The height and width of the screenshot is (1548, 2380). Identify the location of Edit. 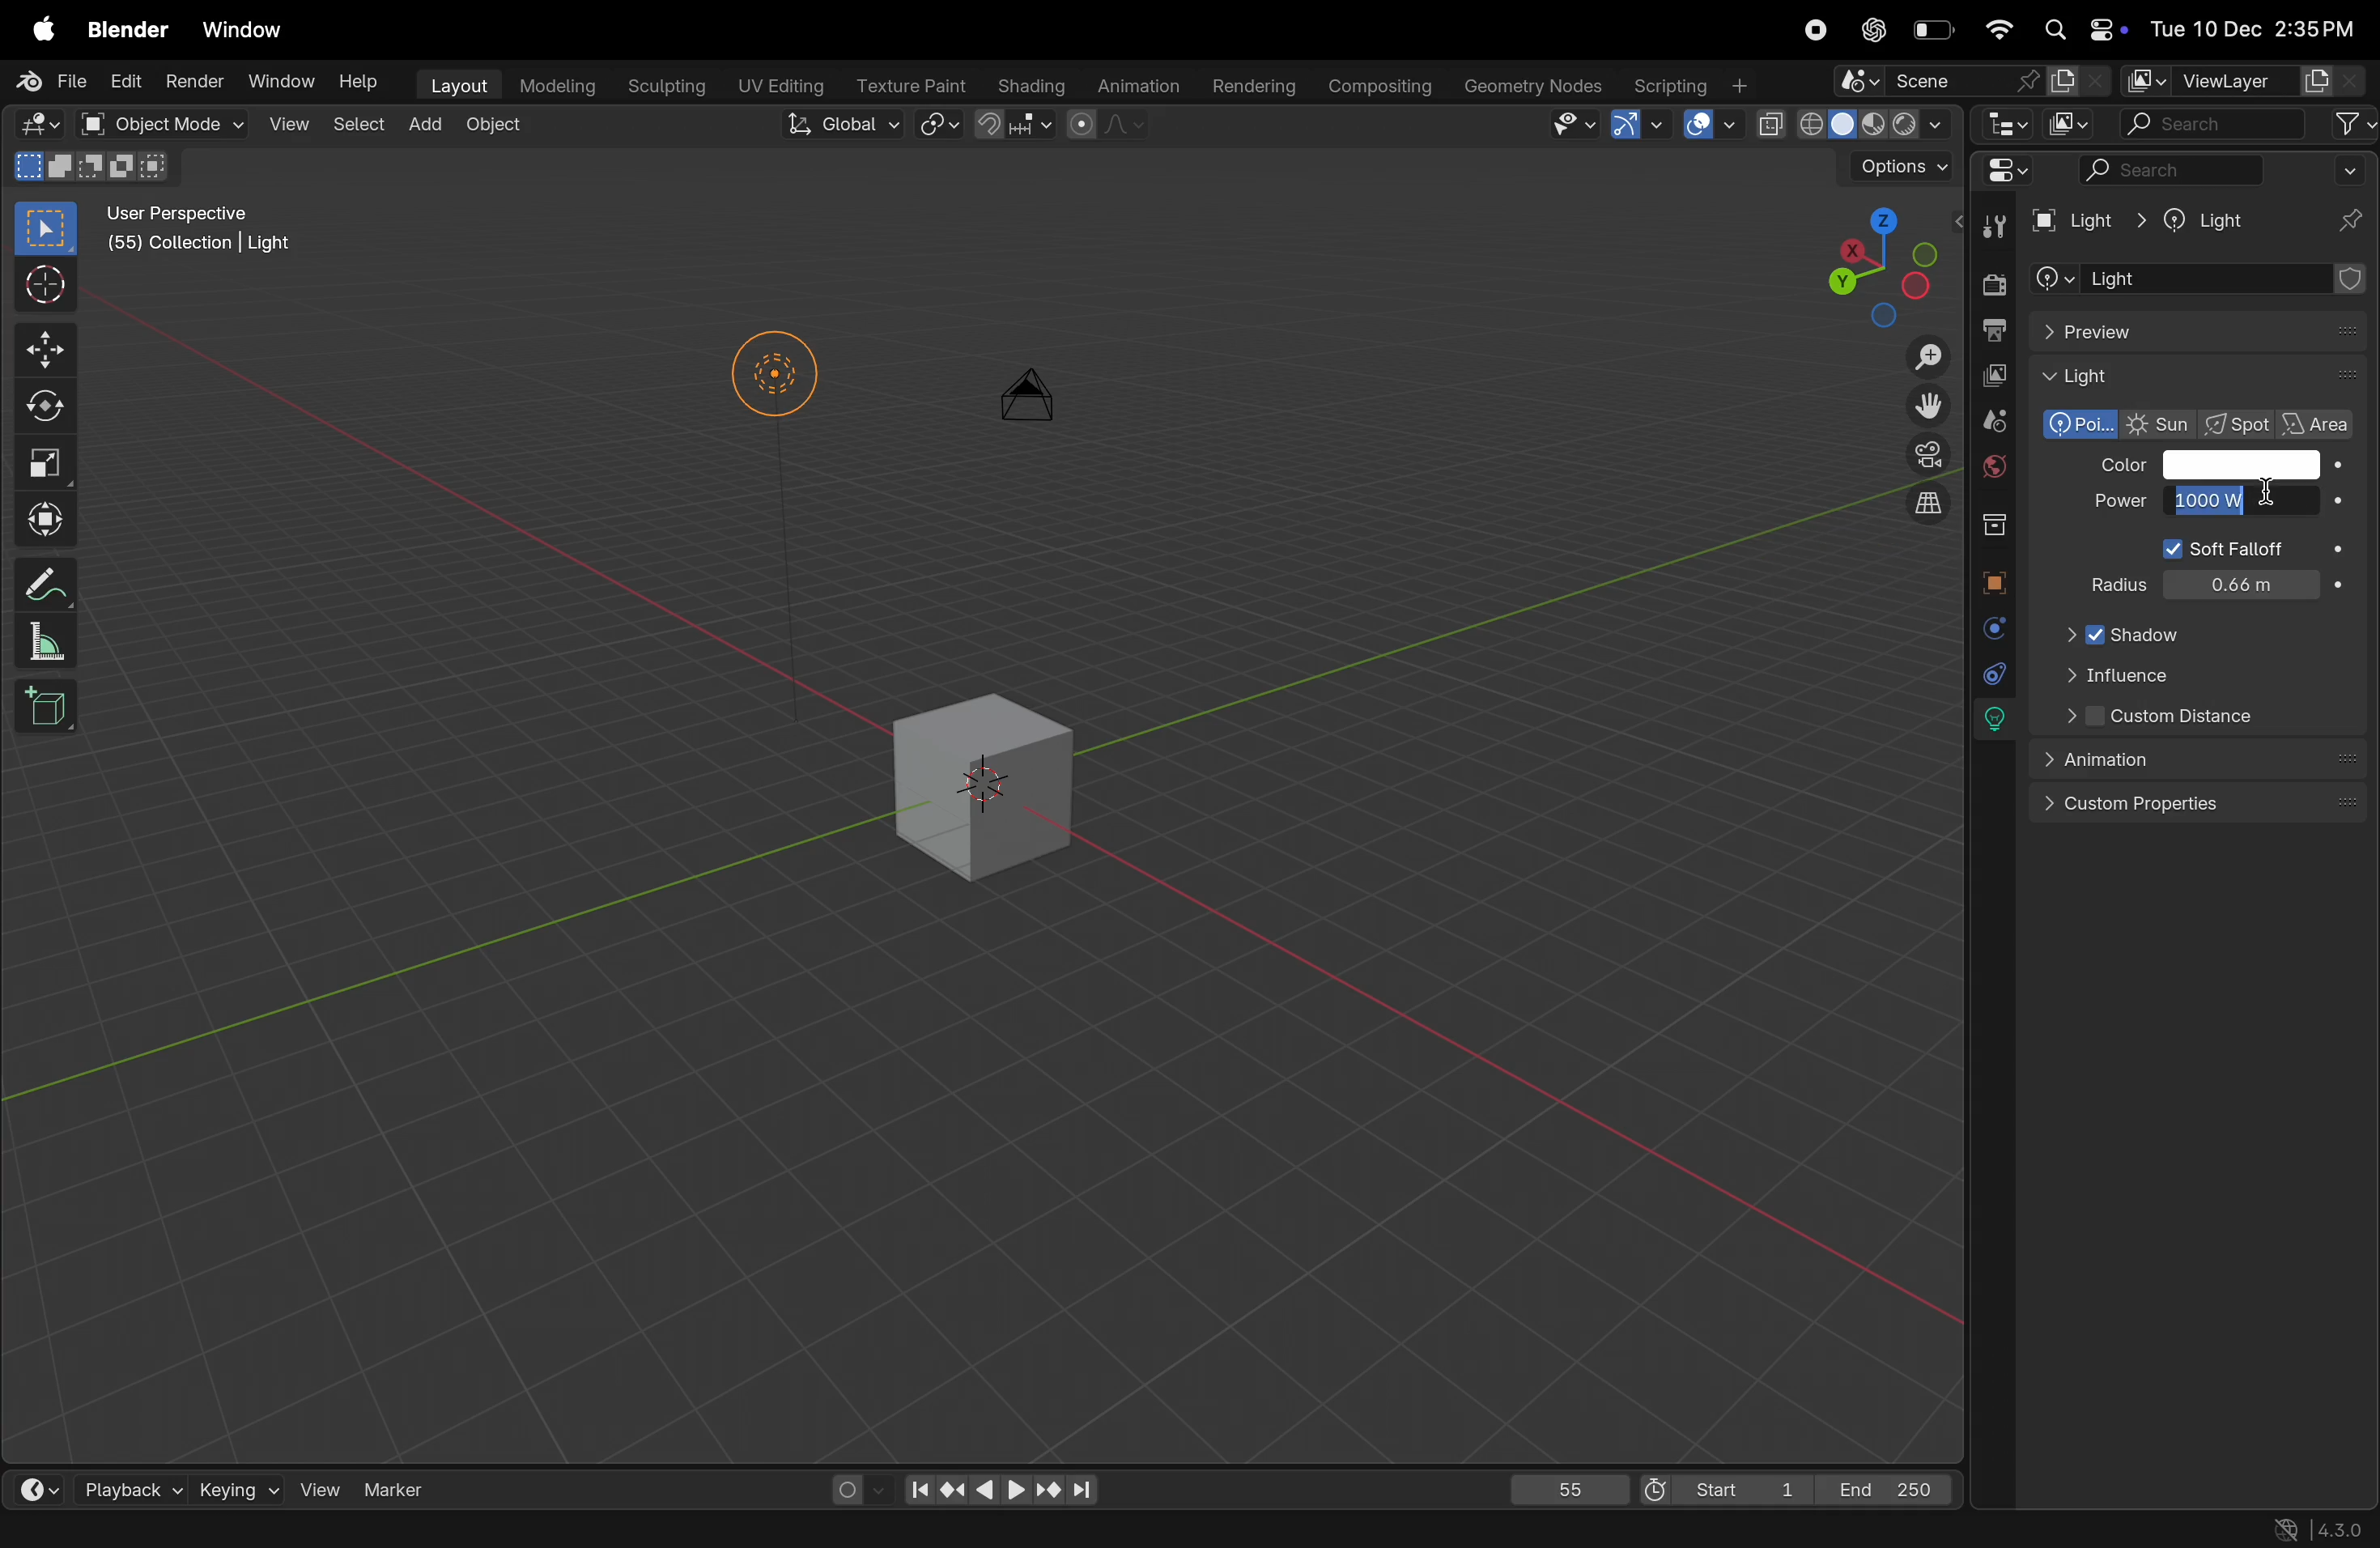
(124, 81).